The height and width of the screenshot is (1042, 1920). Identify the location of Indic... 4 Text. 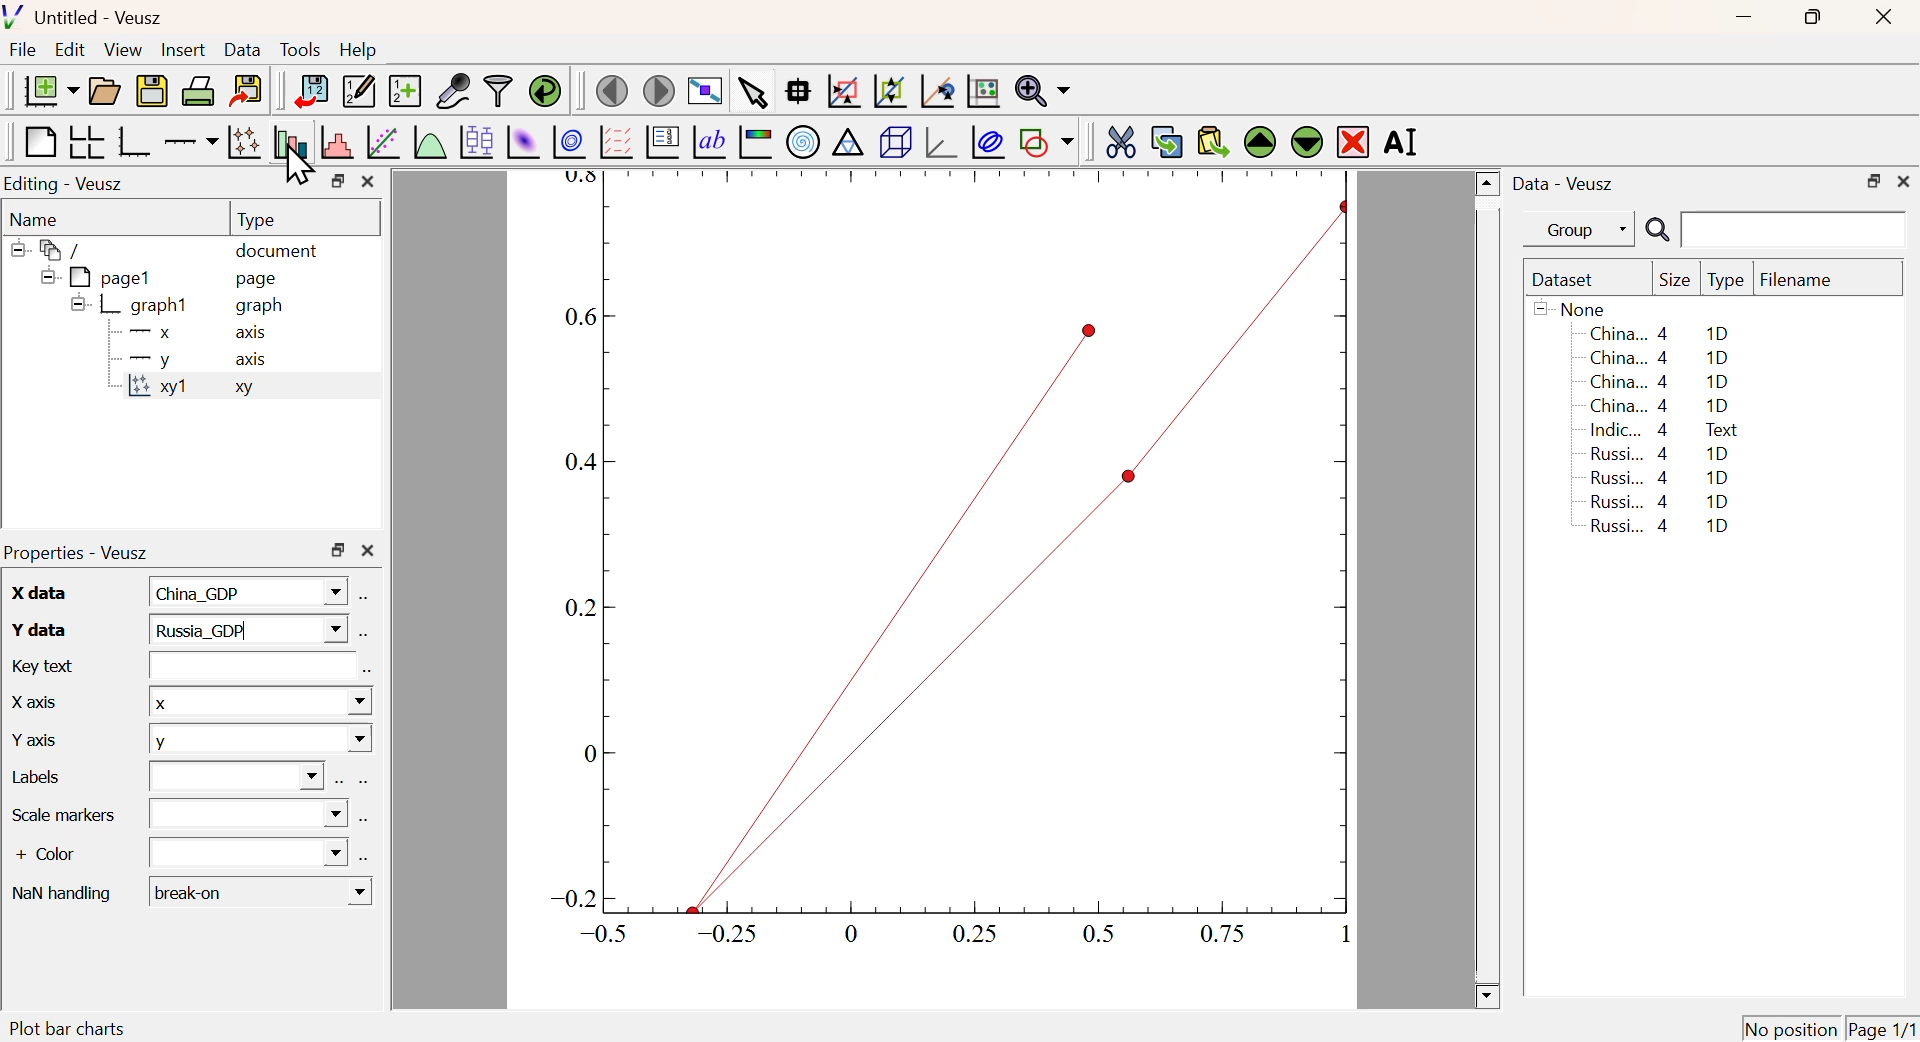
(1664, 430).